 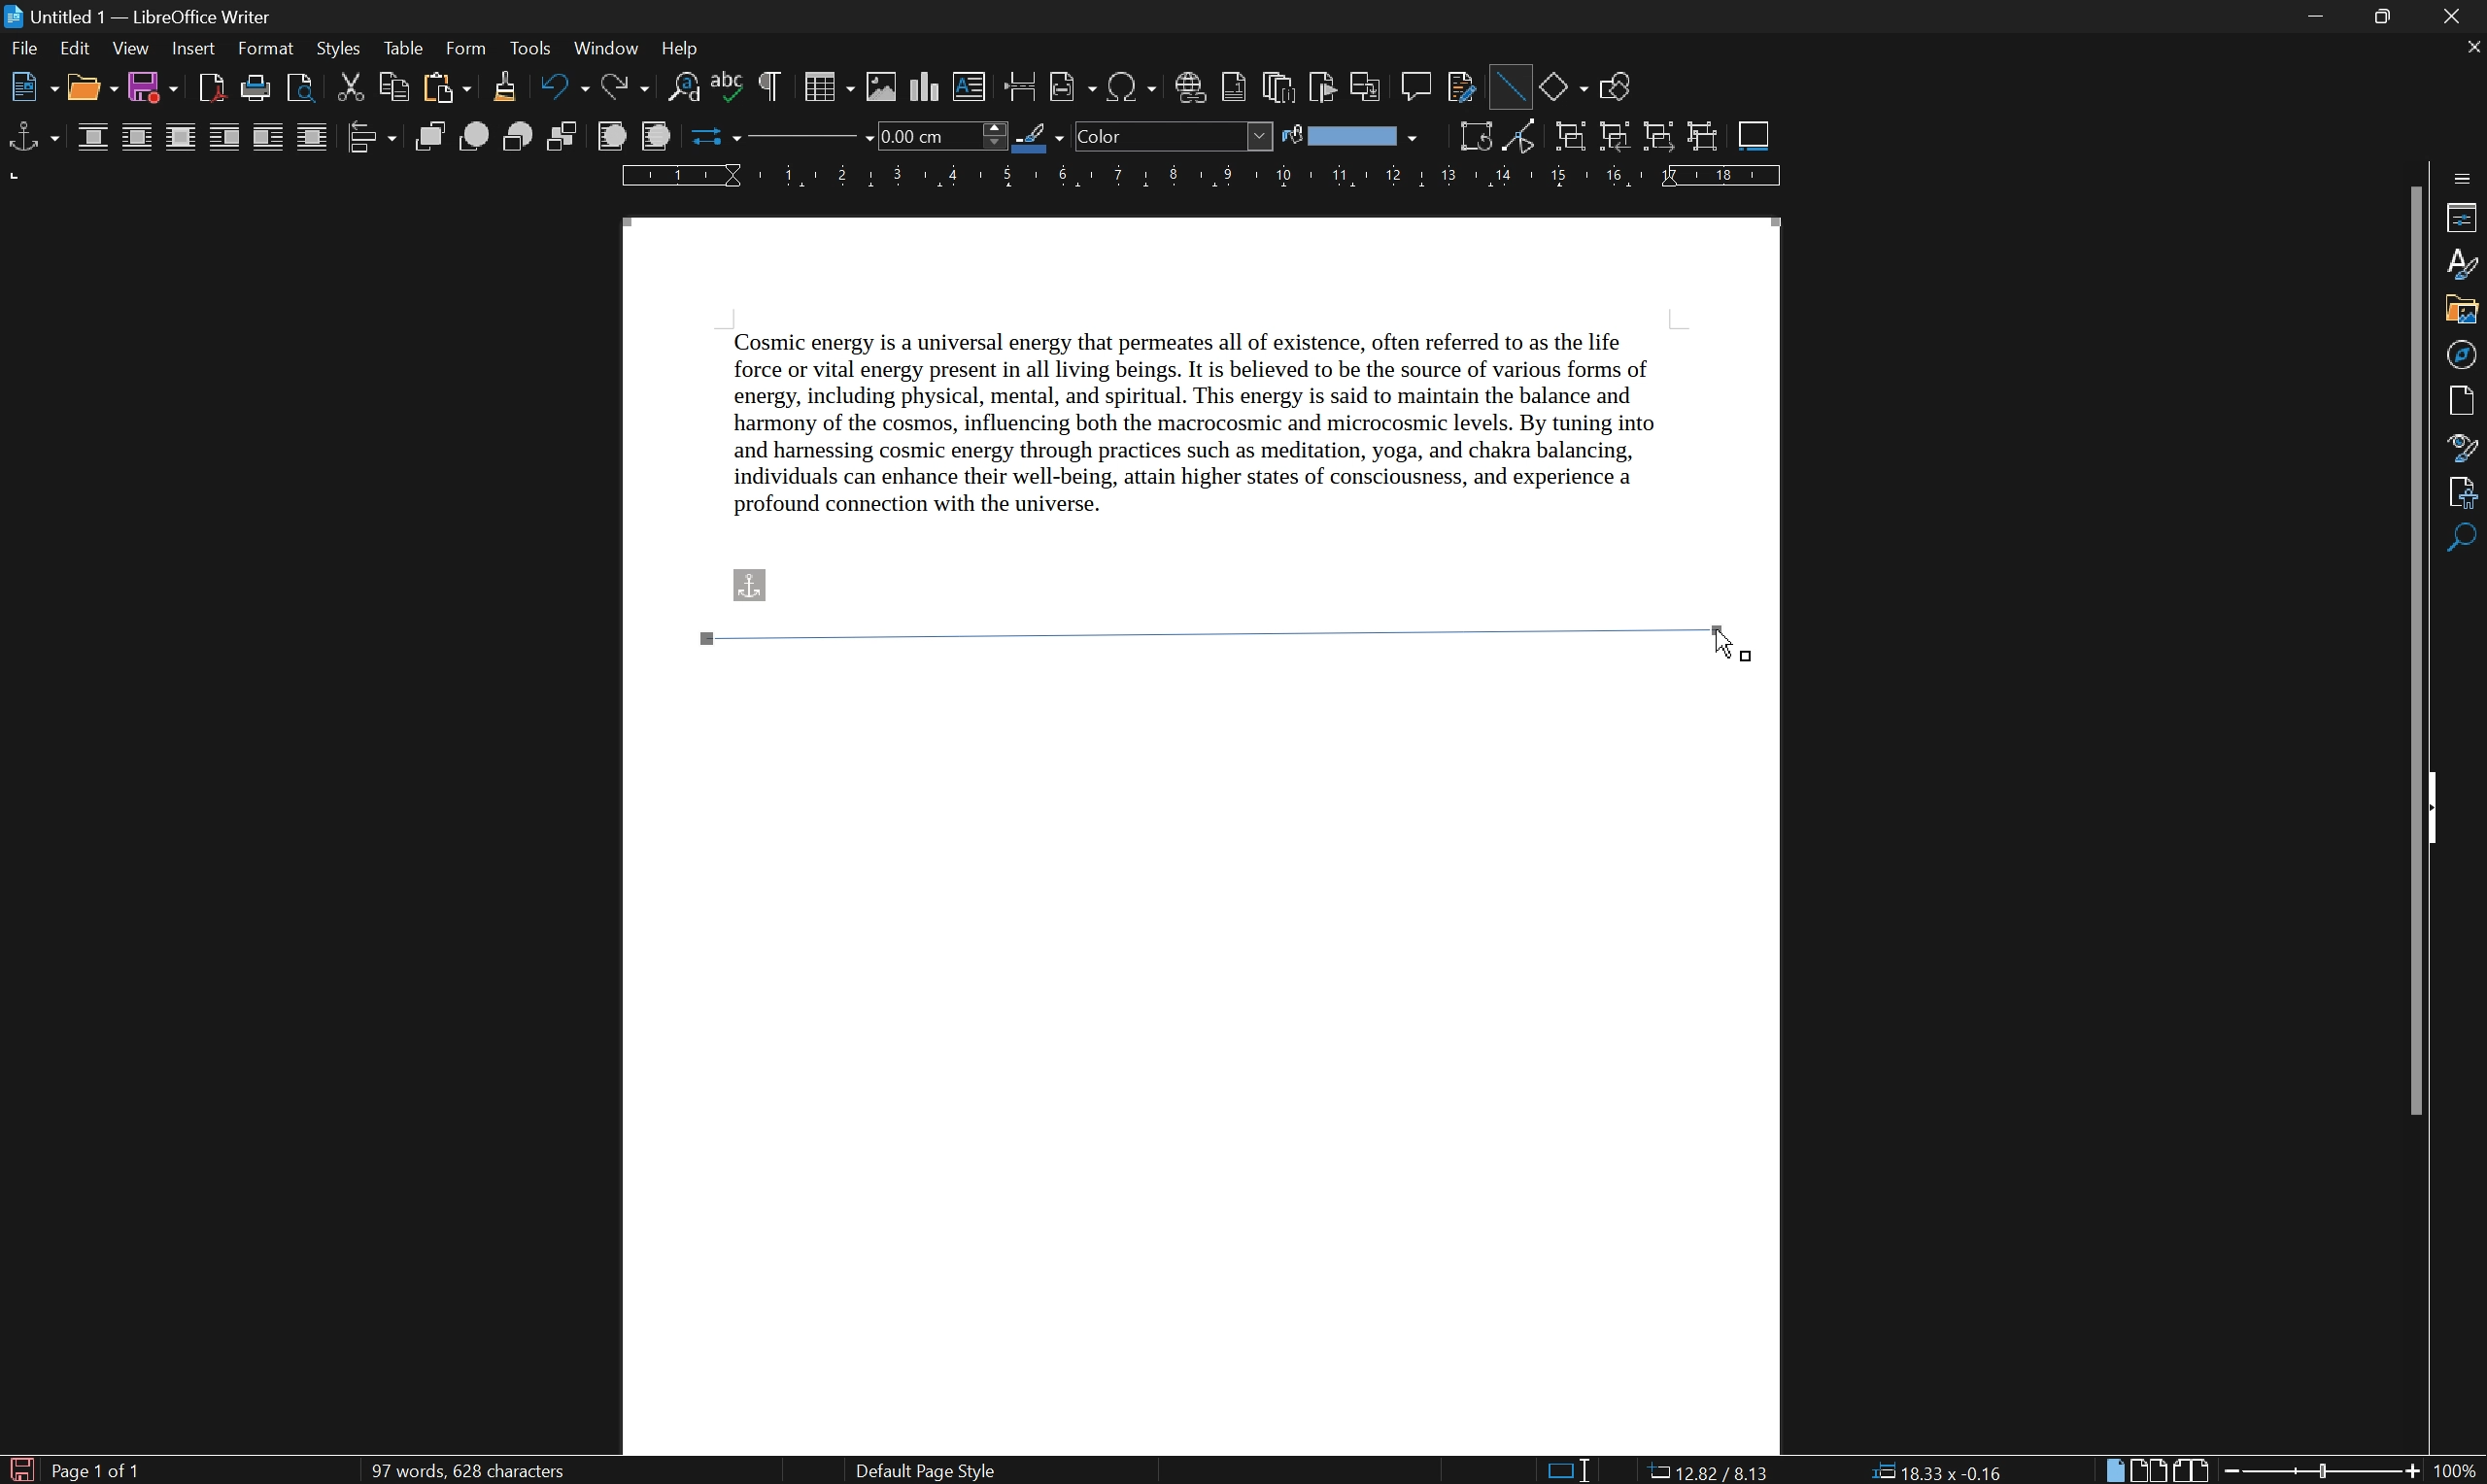 I want to click on export directly as PDF, so click(x=209, y=88).